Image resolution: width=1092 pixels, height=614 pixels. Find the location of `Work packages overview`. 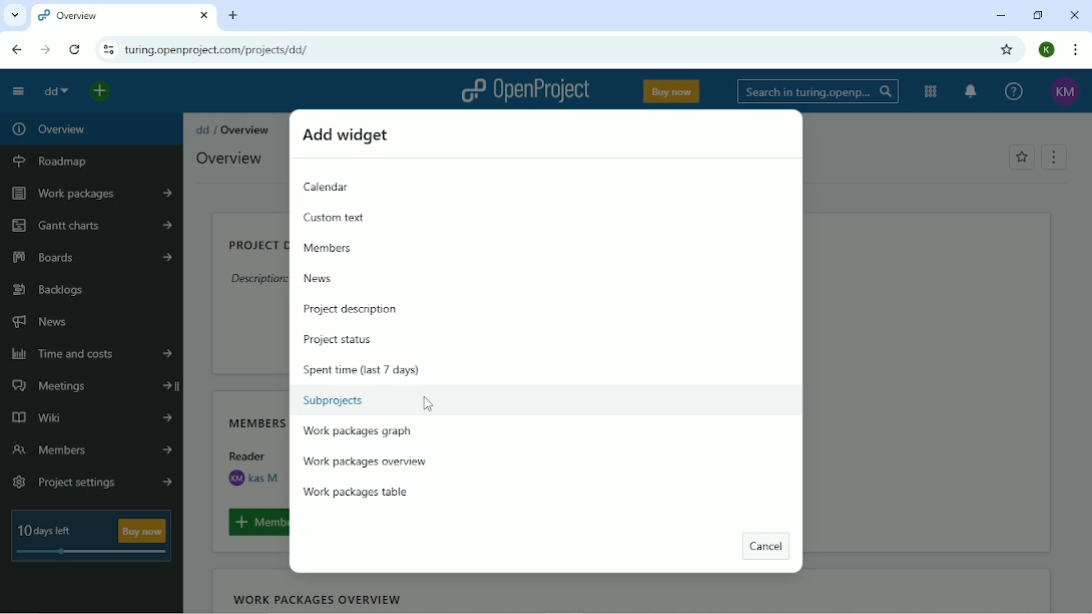

Work packages overview is located at coordinates (317, 599).